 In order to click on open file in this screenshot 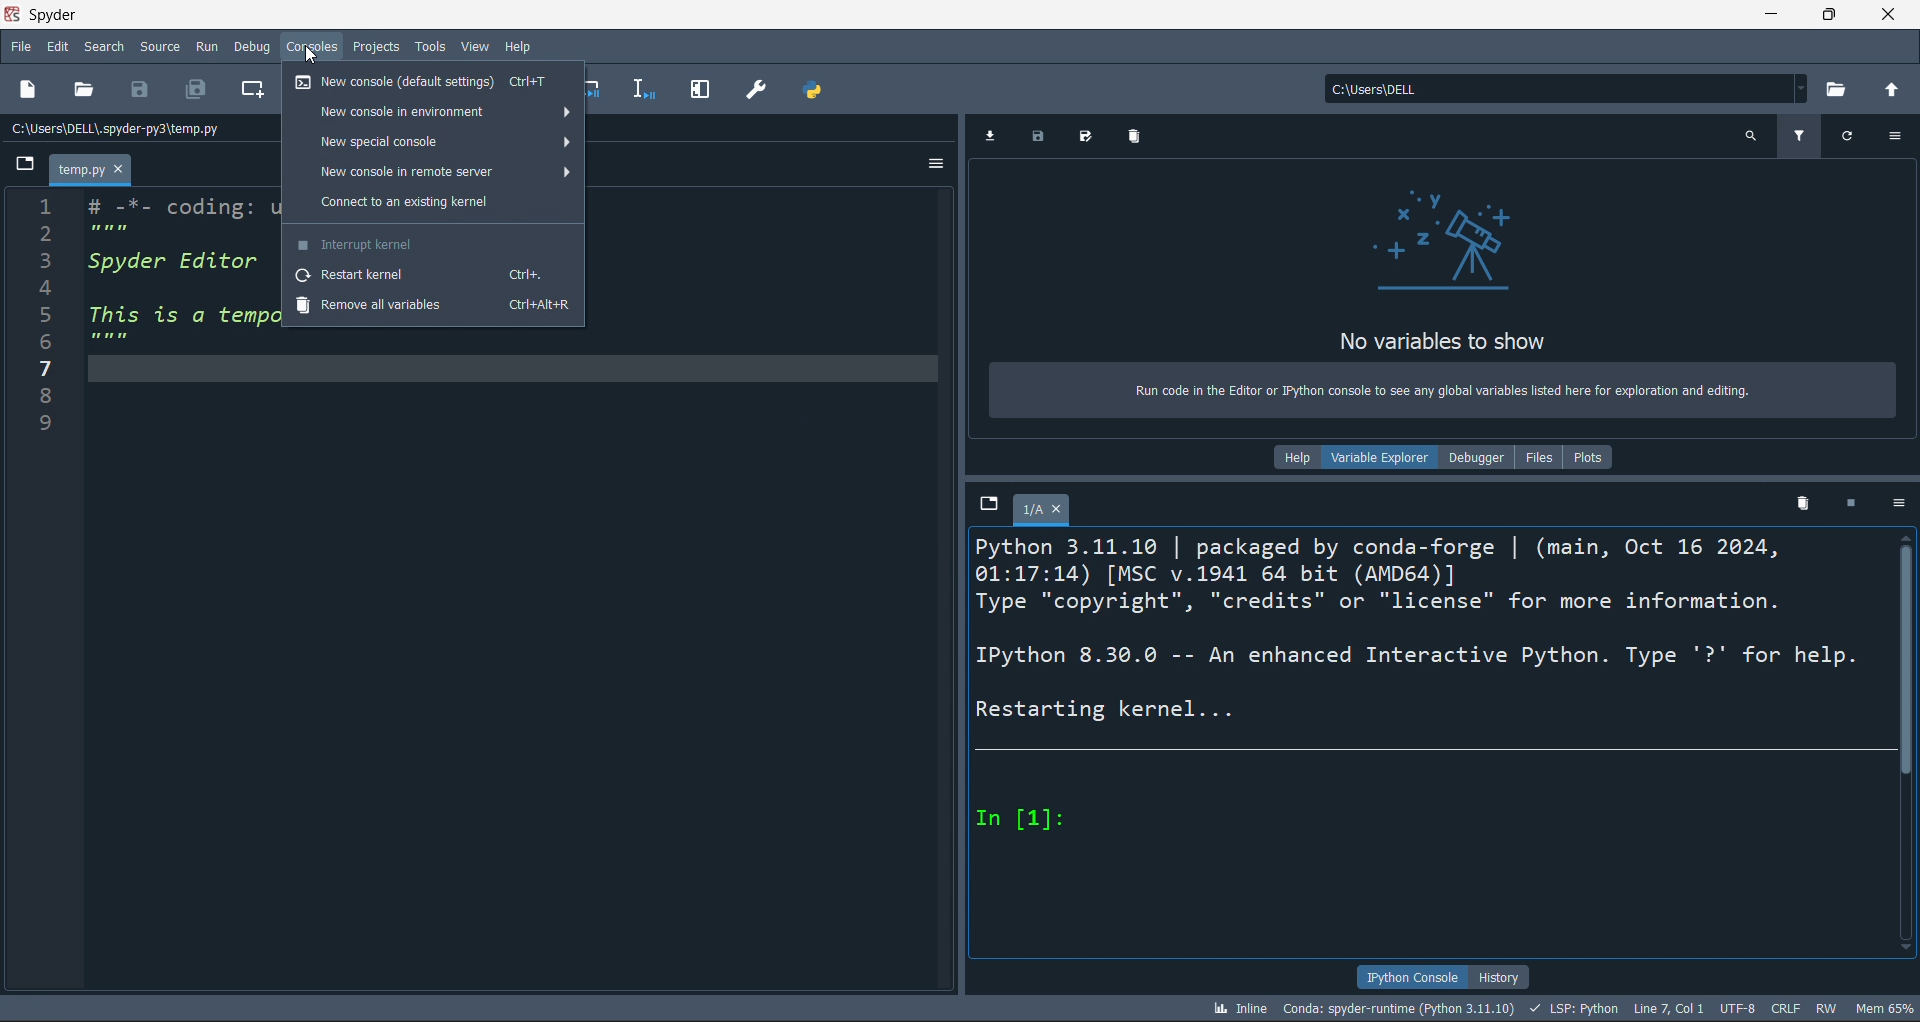, I will do `click(89, 91)`.